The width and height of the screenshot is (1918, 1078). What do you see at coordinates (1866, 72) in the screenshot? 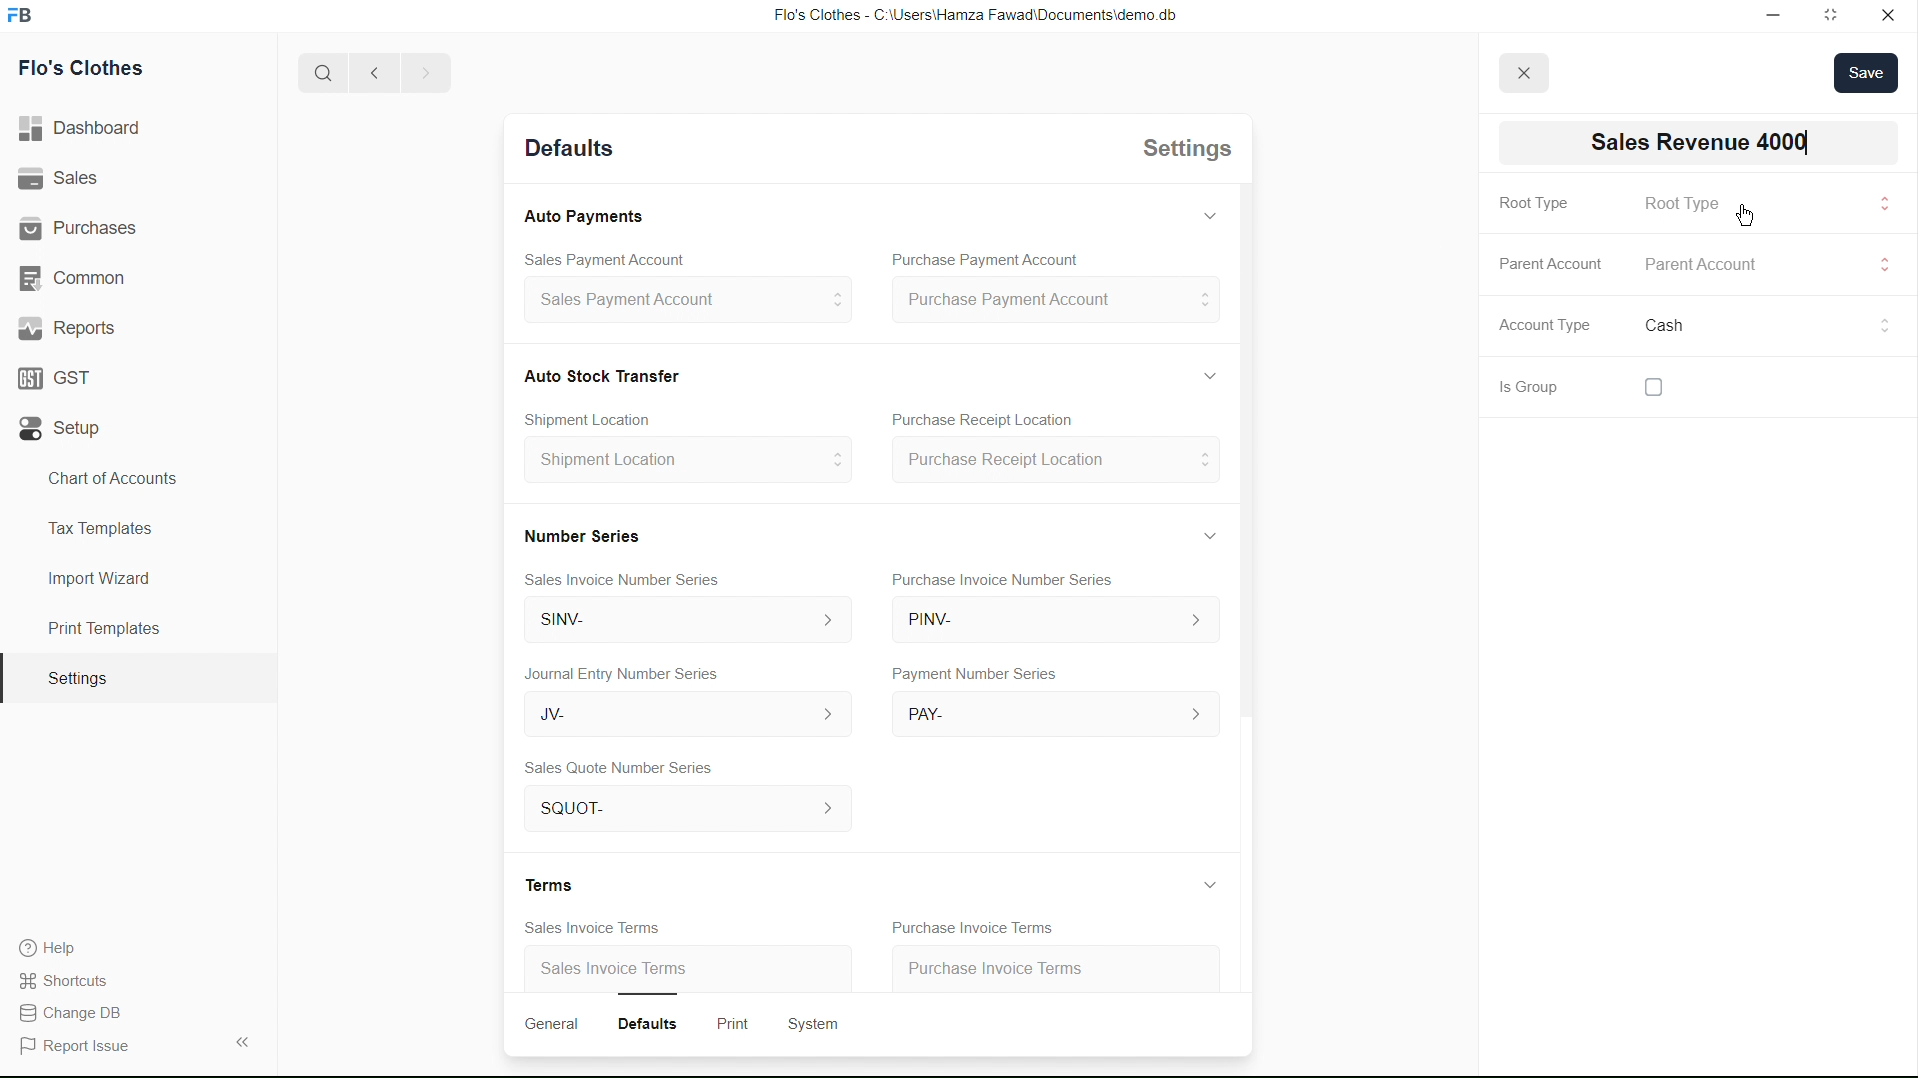
I see `save` at bounding box center [1866, 72].